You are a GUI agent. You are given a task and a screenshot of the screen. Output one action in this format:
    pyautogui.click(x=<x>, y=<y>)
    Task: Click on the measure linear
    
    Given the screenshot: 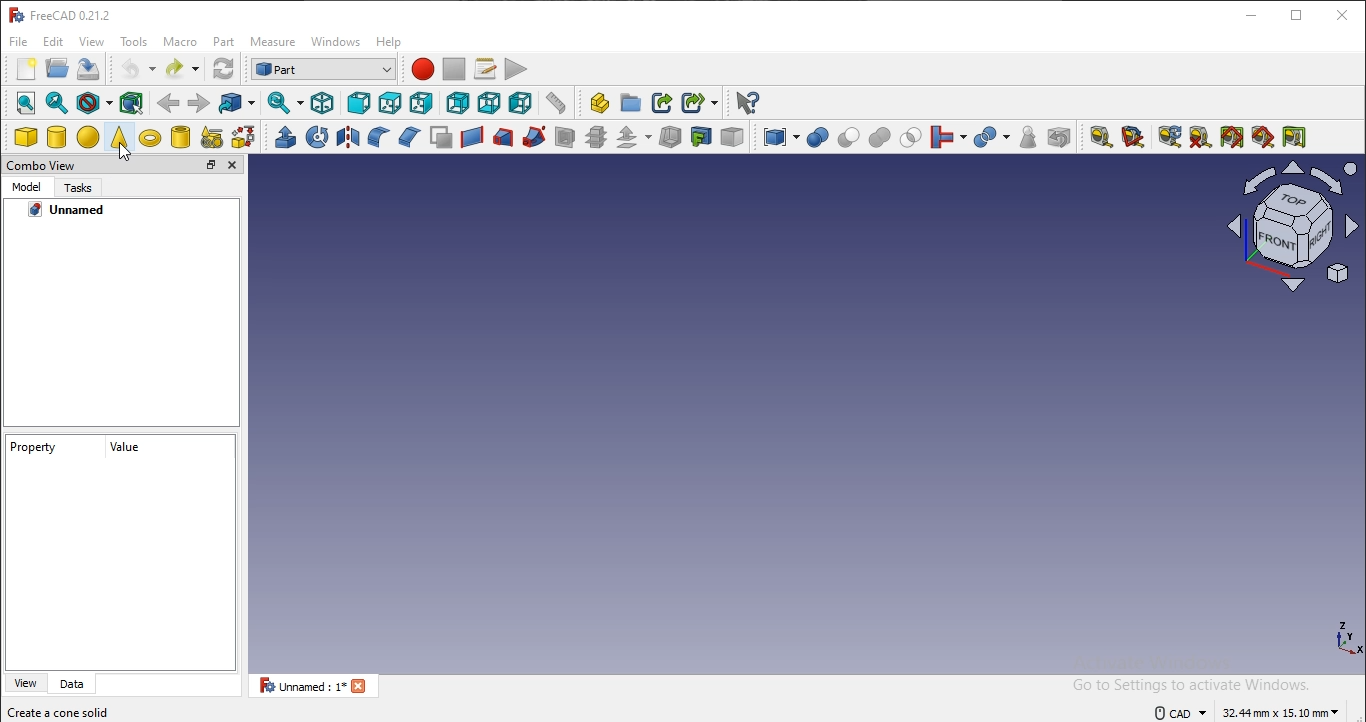 What is the action you would take?
    pyautogui.click(x=1100, y=137)
    